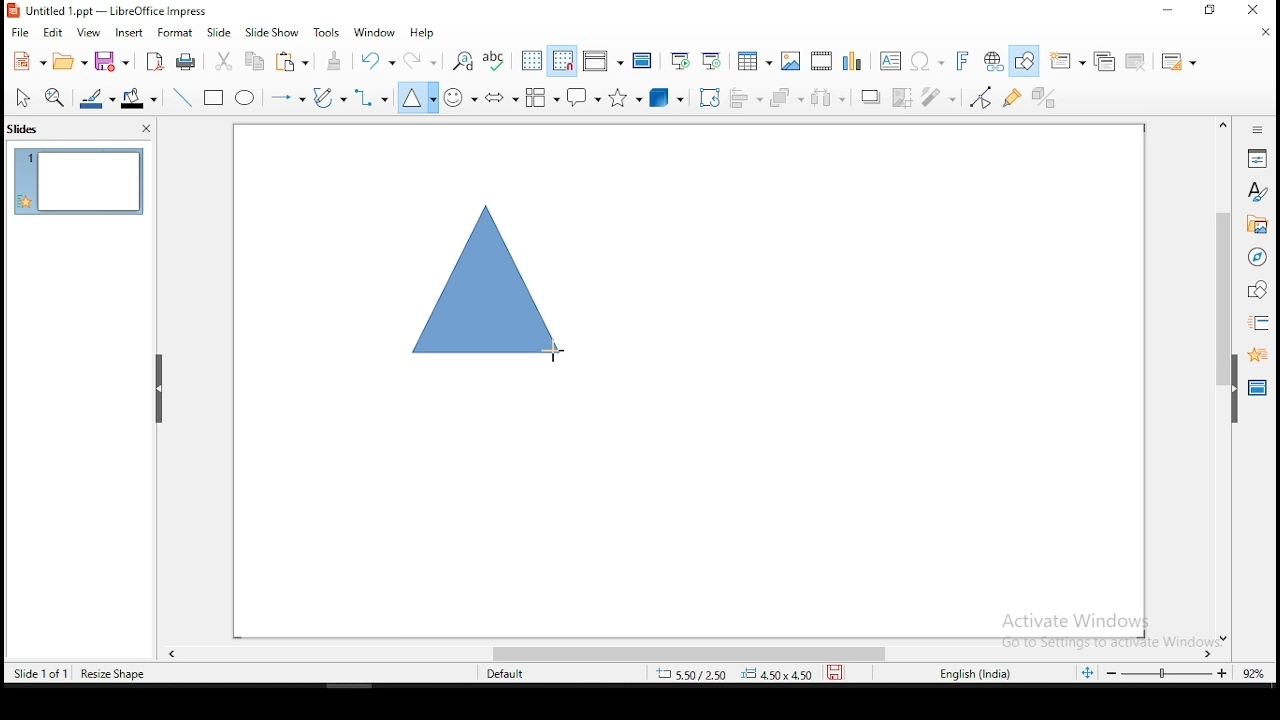 This screenshot has height=720, width=1280. Describe the element at coordinates (853, 59) in the screenshot. I see `charts` at that location.